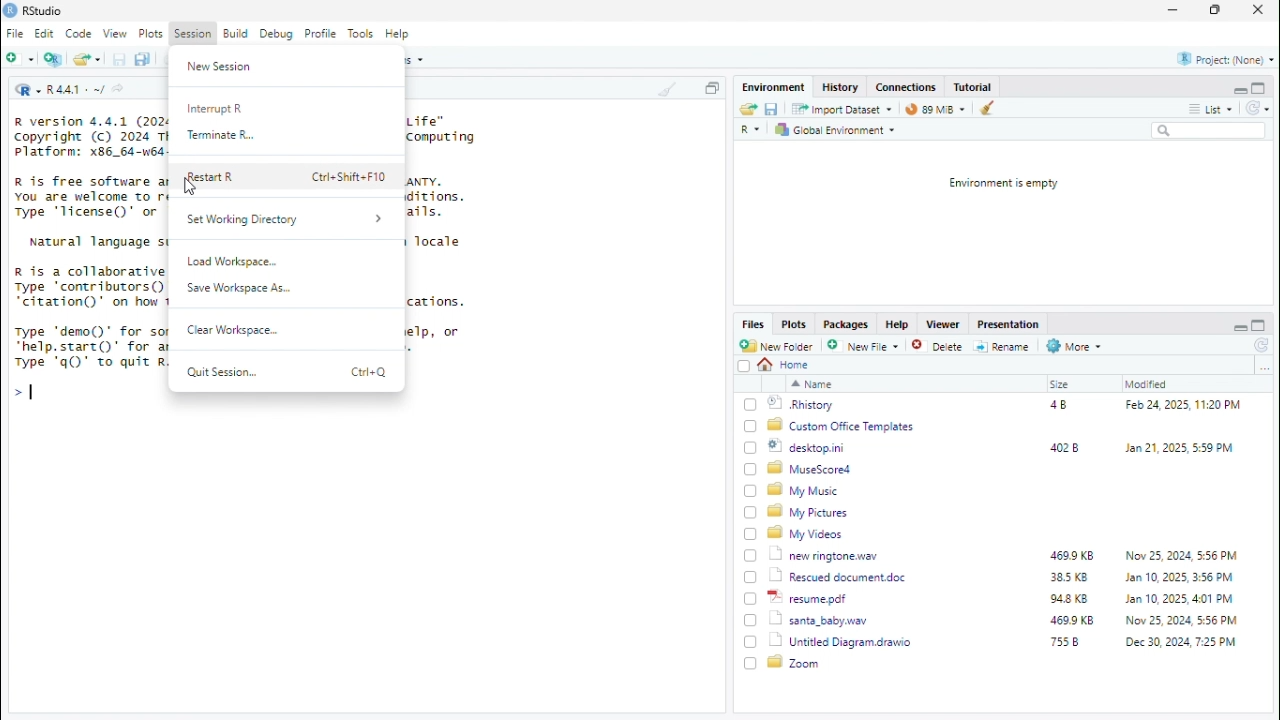 This screenshot has width=1280, height=720. Describe the element at coordinates (1264, 367) in the screenshot. I see `more` at that location.